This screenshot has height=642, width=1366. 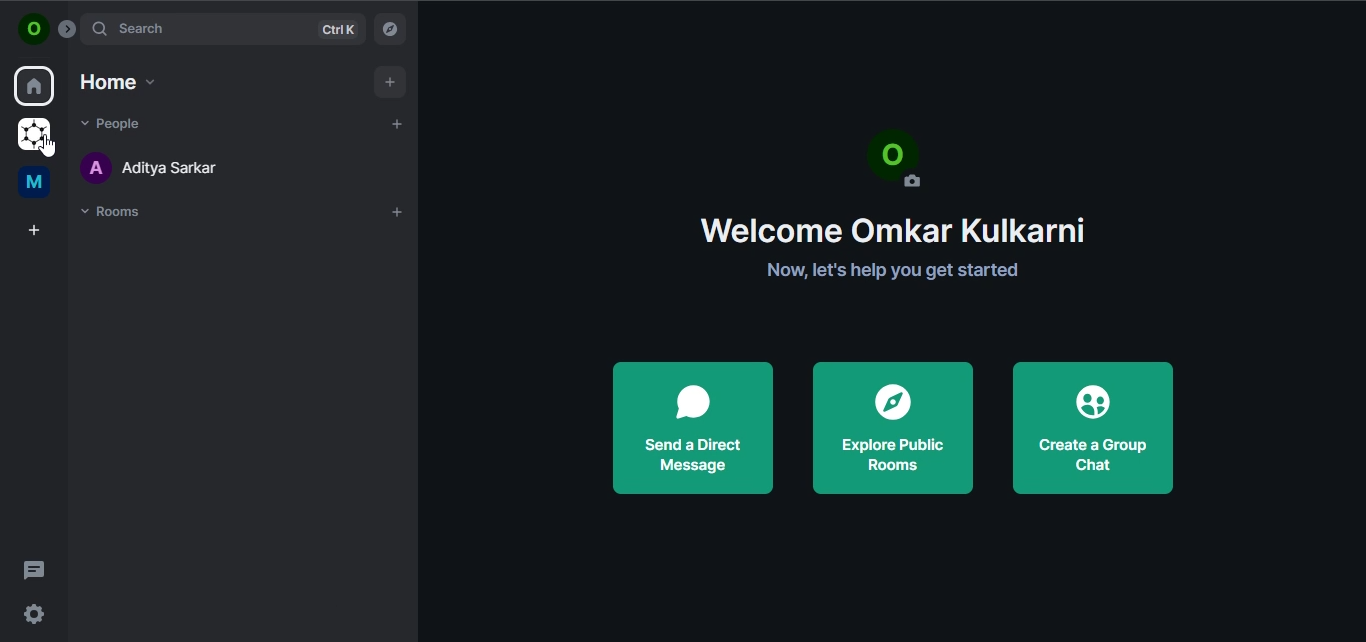 I want to click on me, so click(x=32, y=183).